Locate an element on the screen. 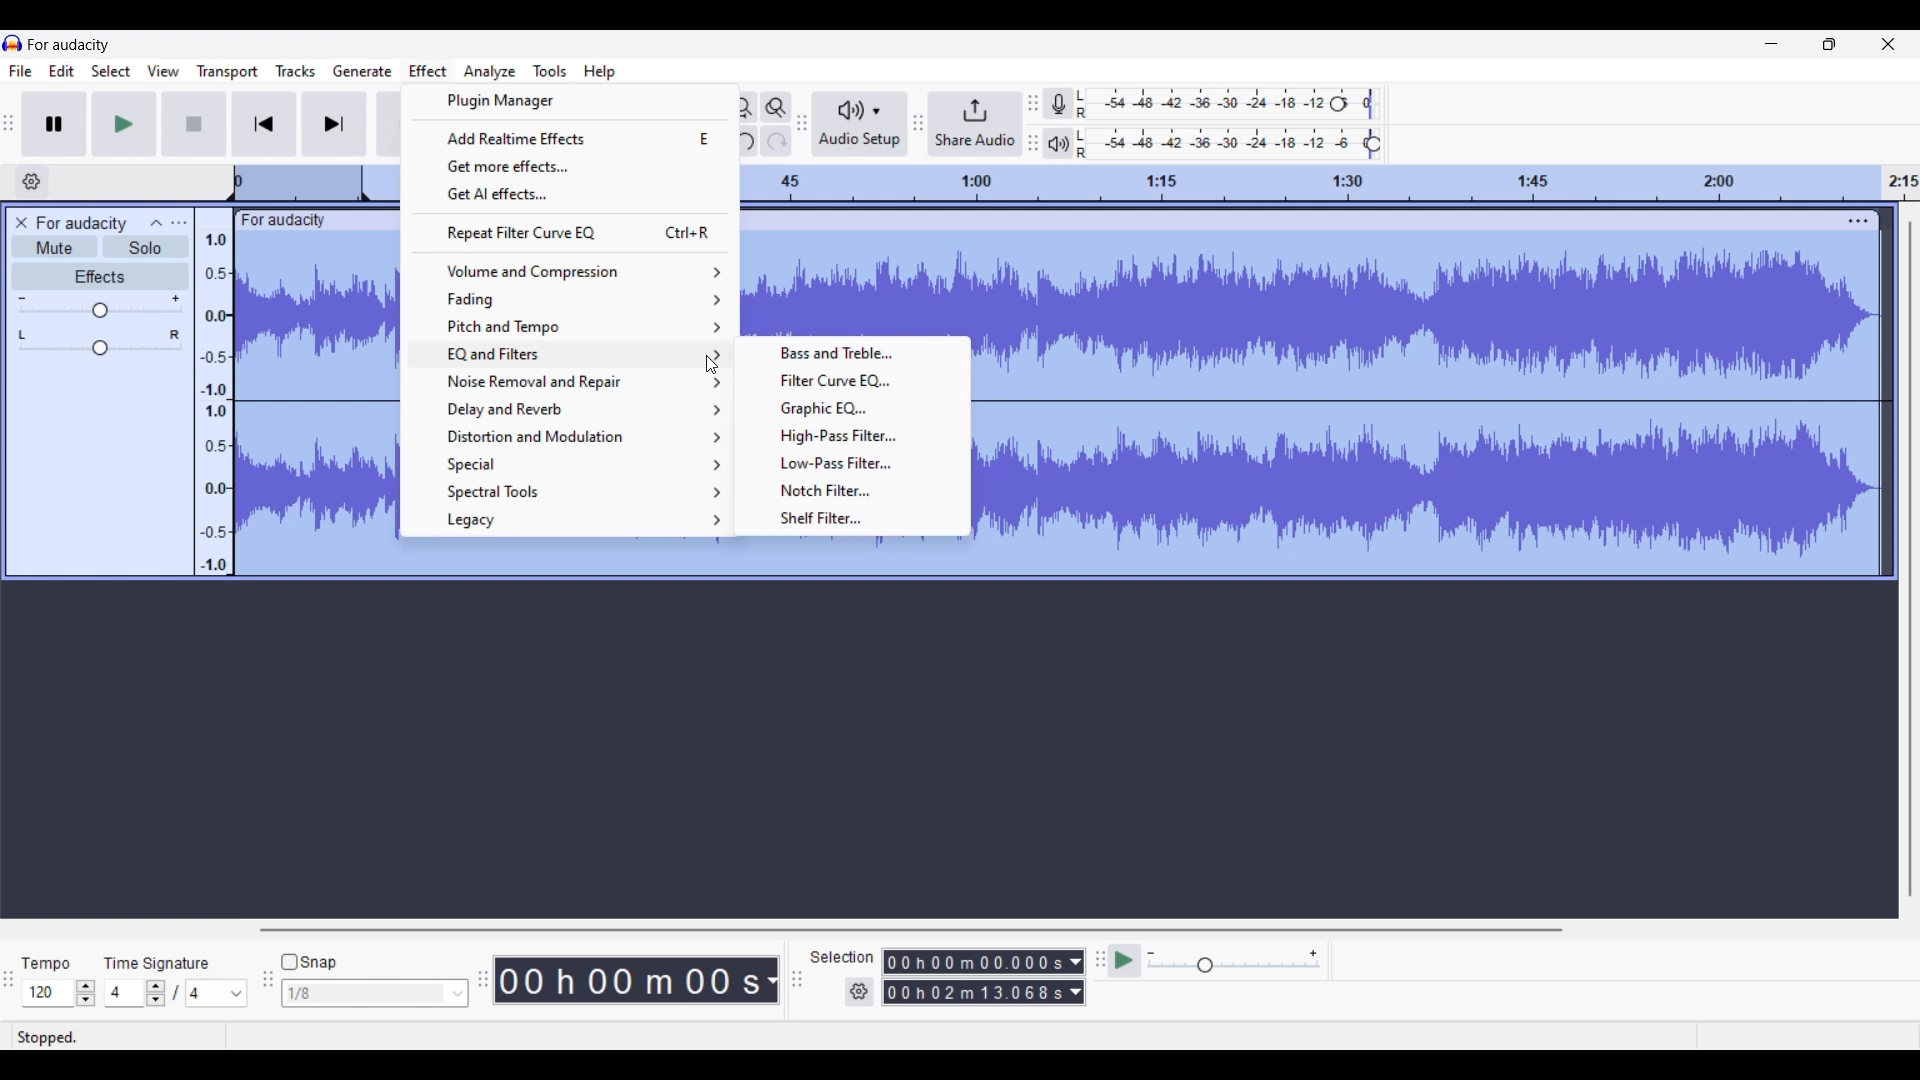  Fit project to width is located at coordinates (742, 108).